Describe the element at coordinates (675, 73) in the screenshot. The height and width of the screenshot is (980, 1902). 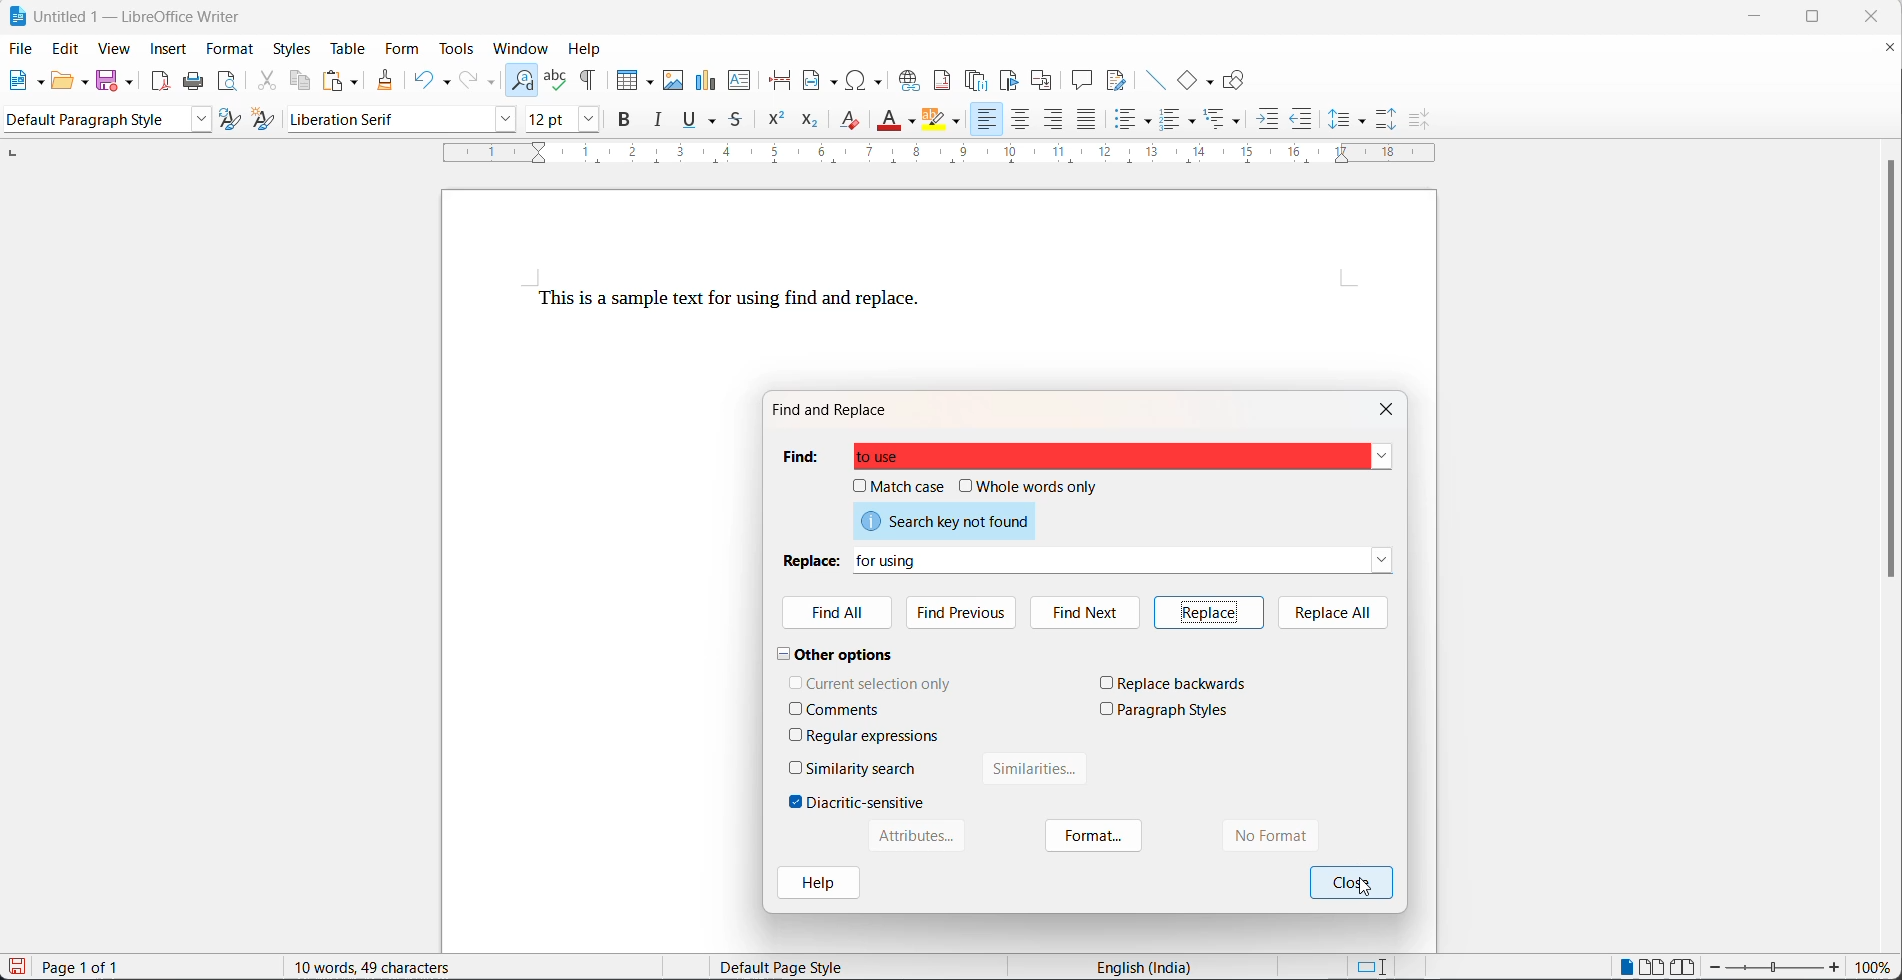
I see `insert images` at that location.